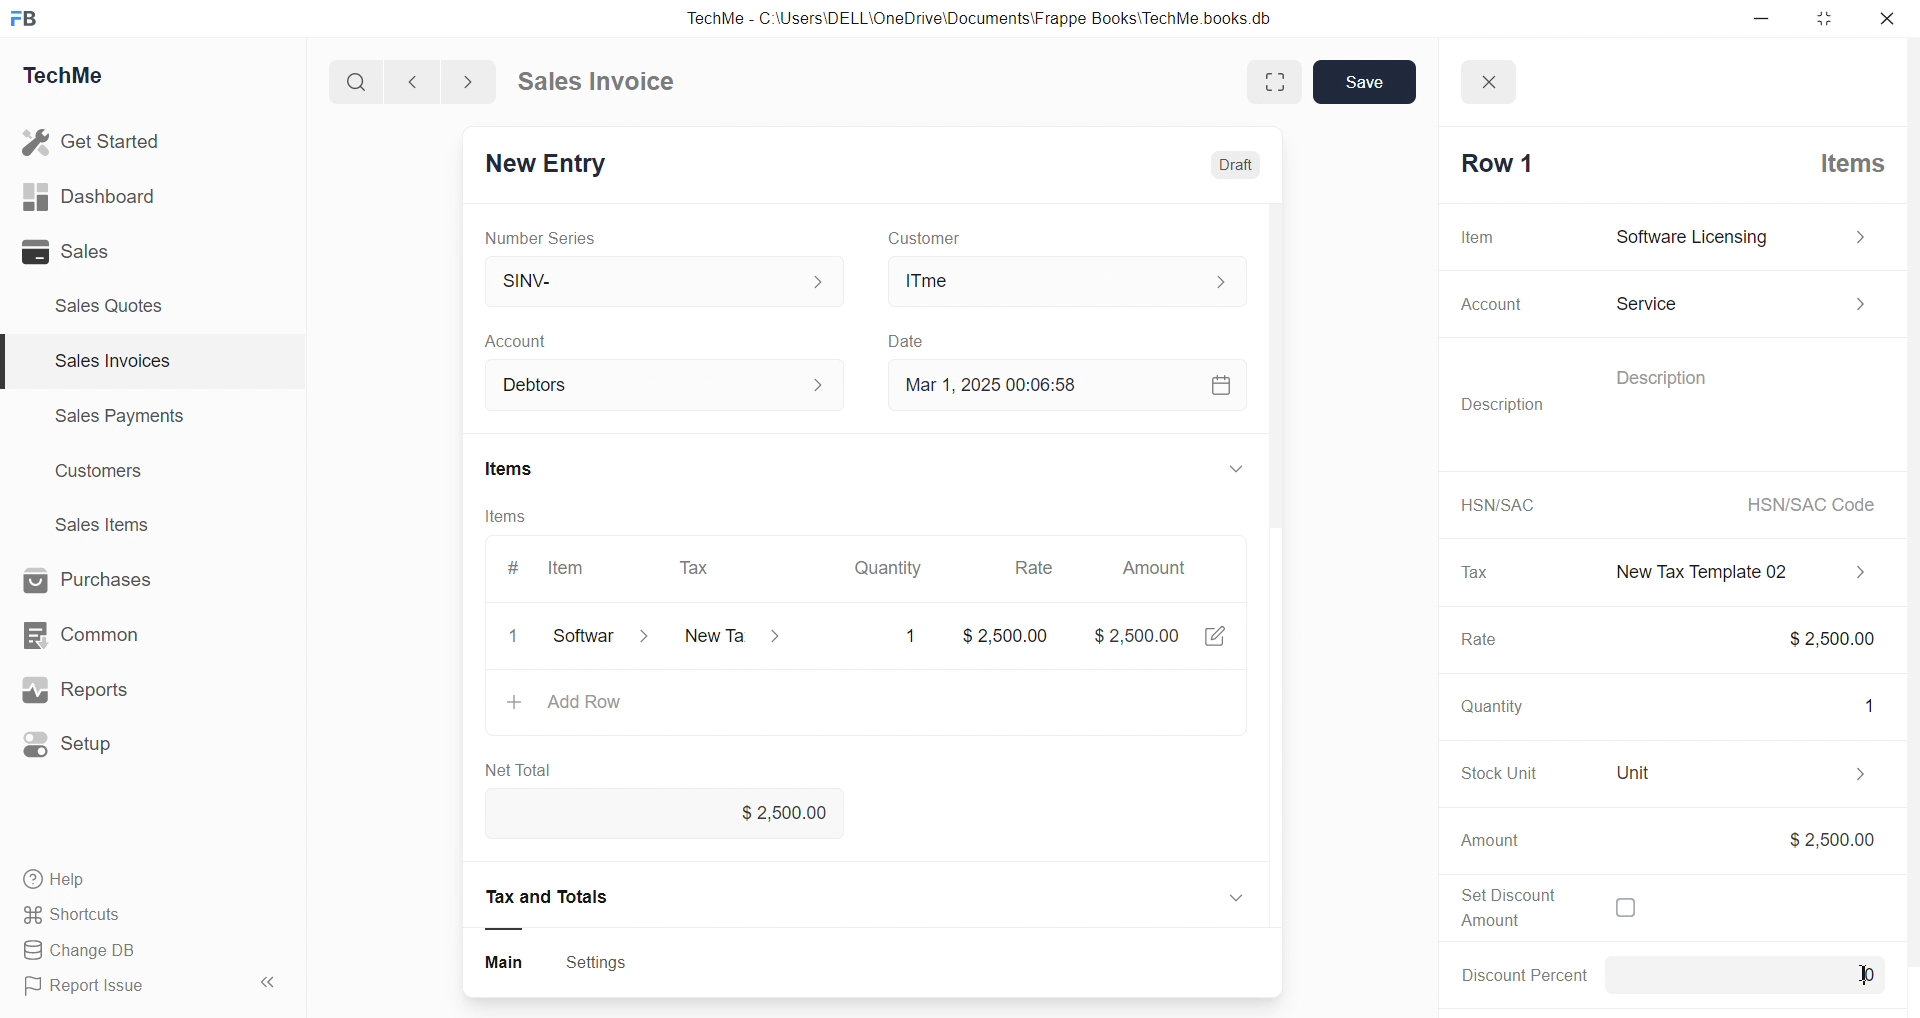 This screenshot has height=1018, width=1920. Describe the element at coordinates (1736, 238) in the screenshot. I see `Software Licensing >` at that location.